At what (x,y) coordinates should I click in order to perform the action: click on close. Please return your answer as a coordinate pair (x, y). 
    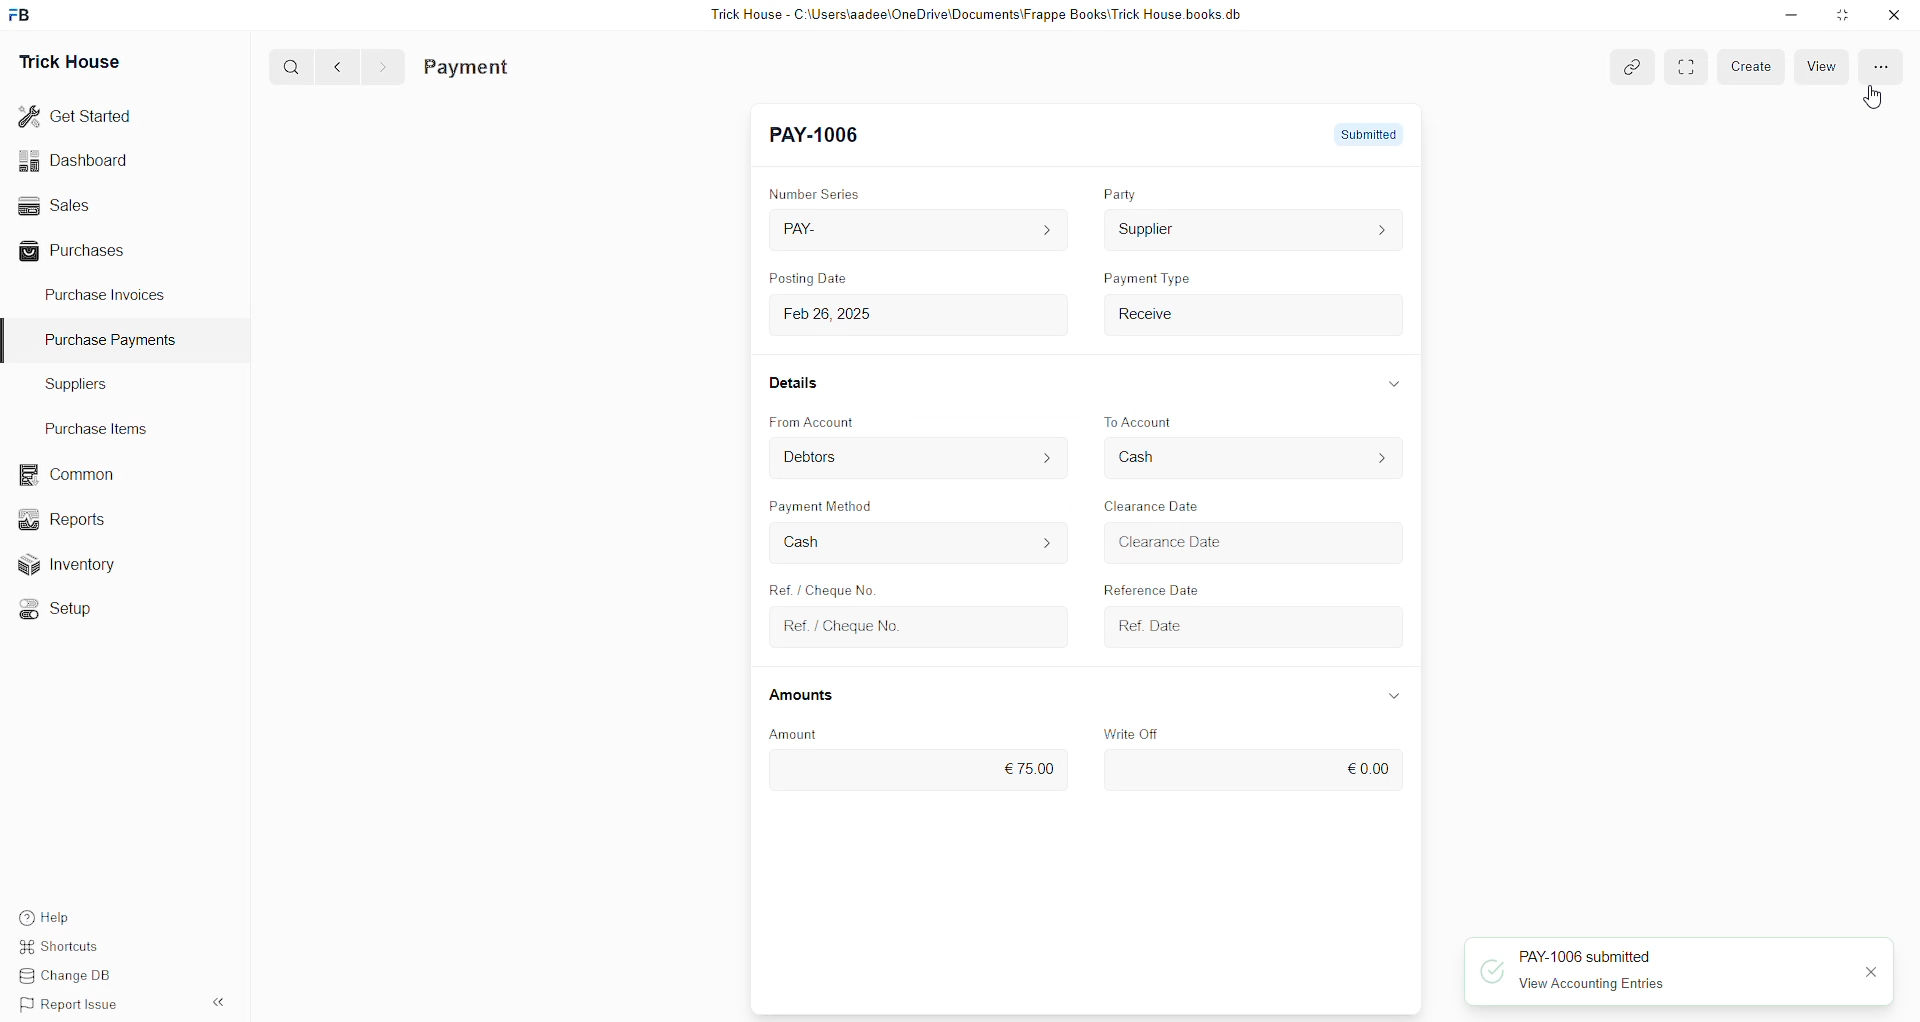
    Looking at the image, I should click on (1862, 970).